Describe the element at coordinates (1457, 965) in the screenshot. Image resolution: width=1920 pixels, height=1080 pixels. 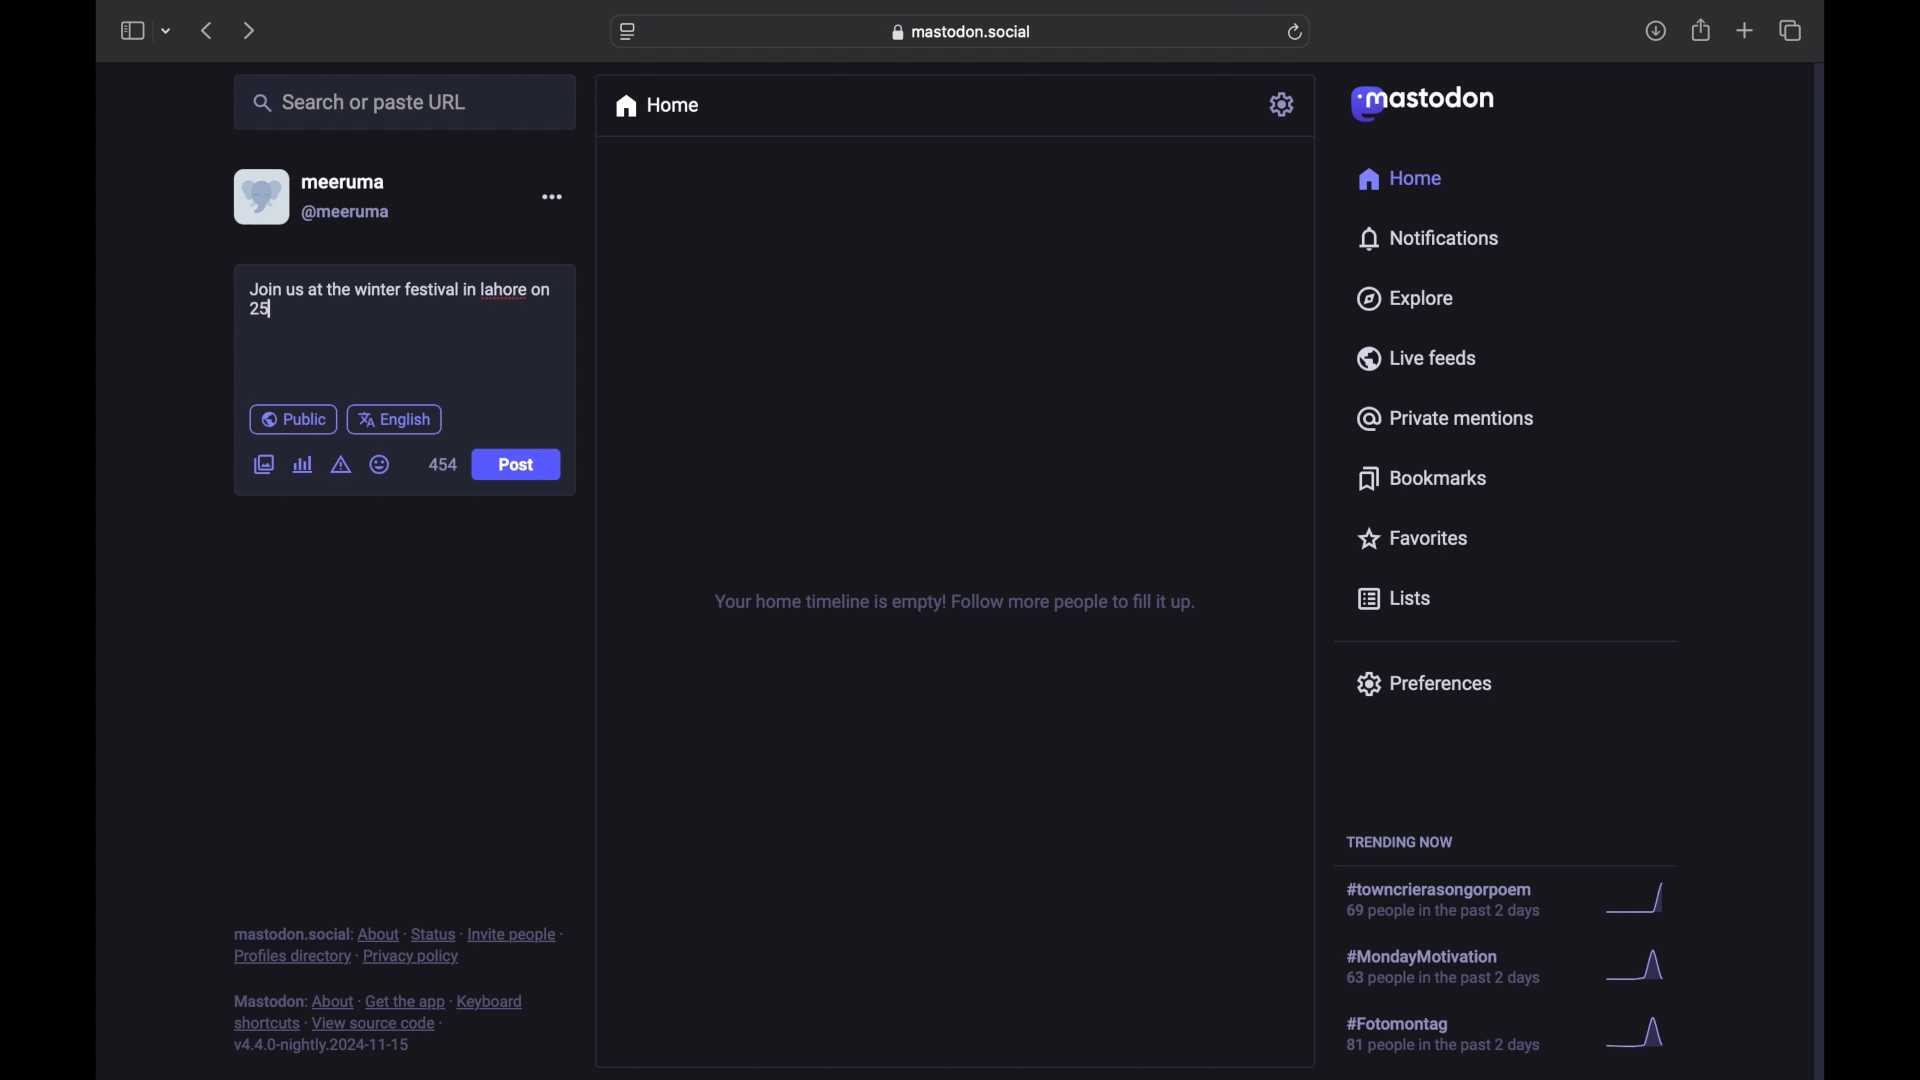
I see `hashtag trend` at that location.